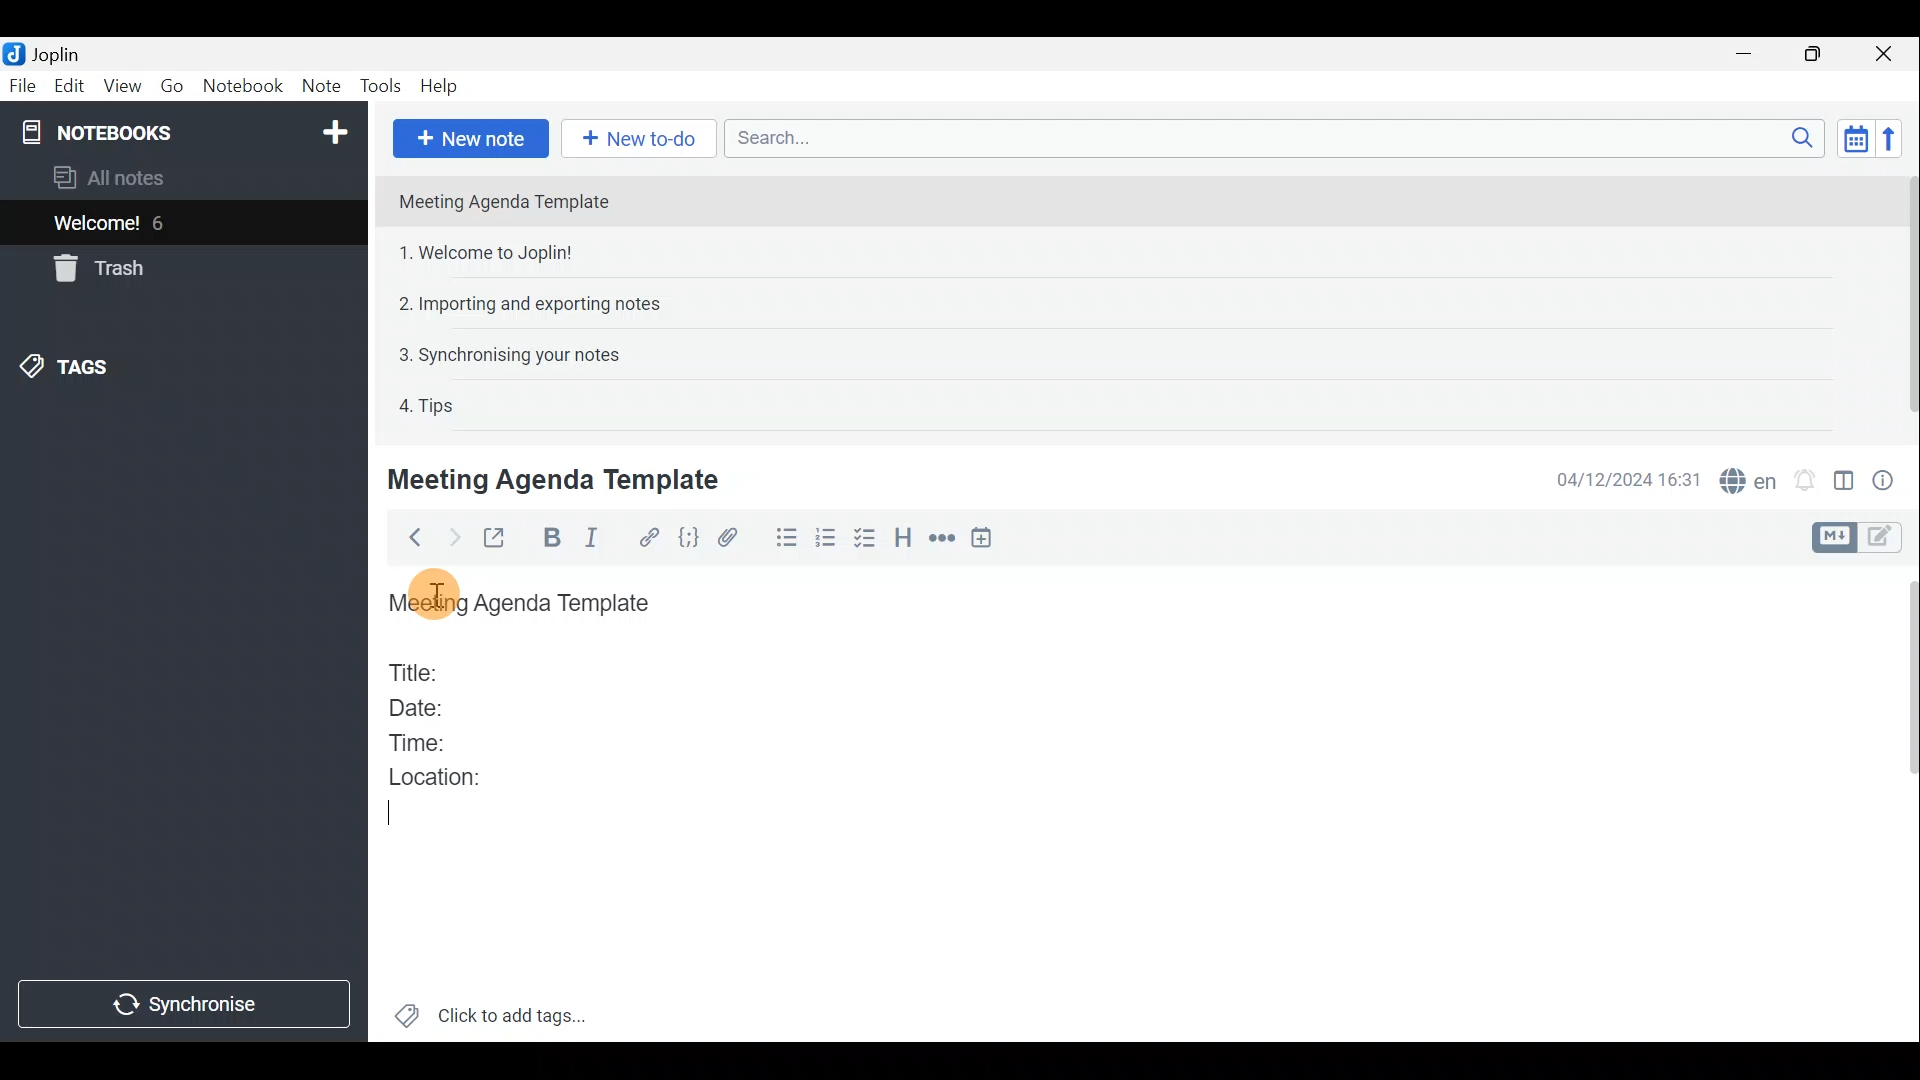 This screenshot has height=1080, width=1920. What do you see at coordinates (598, 539) in the screenshot?
I see `Italic` at bounding box center [598, 539].